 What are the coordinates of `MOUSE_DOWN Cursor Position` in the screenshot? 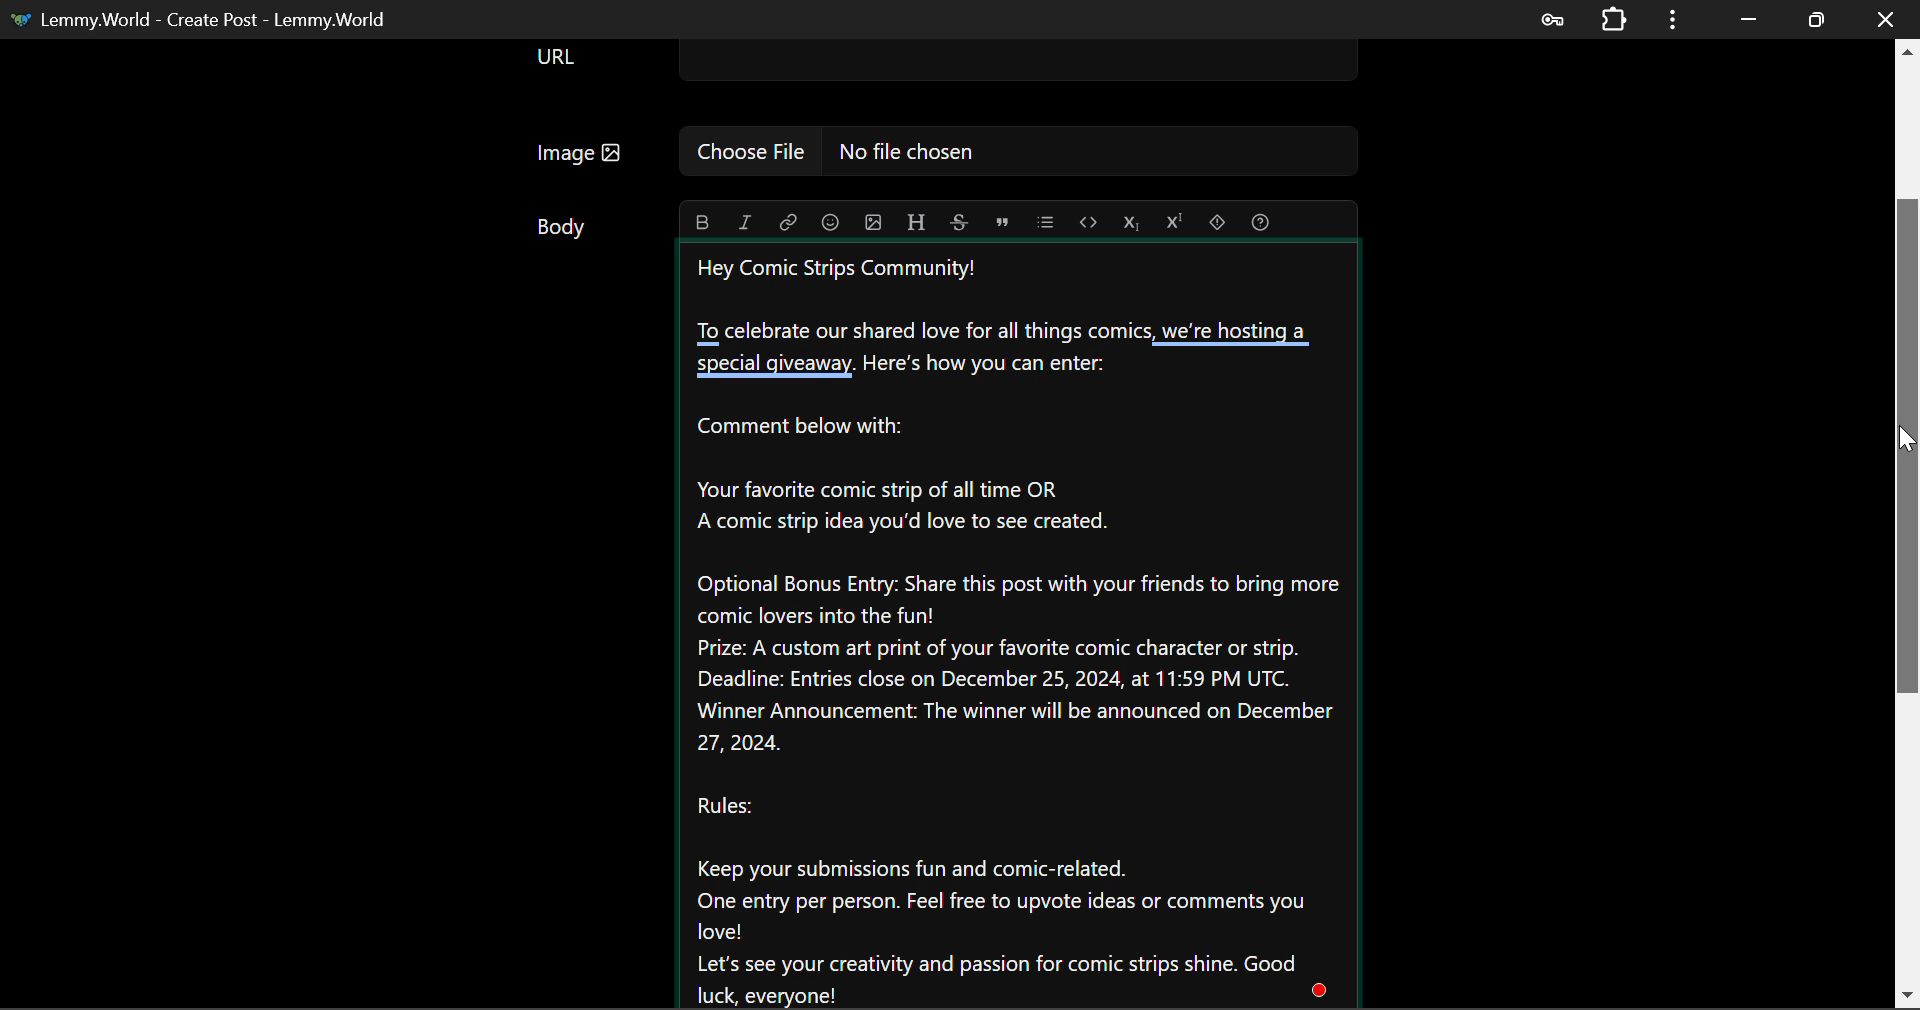 It's located at (1906, 434).